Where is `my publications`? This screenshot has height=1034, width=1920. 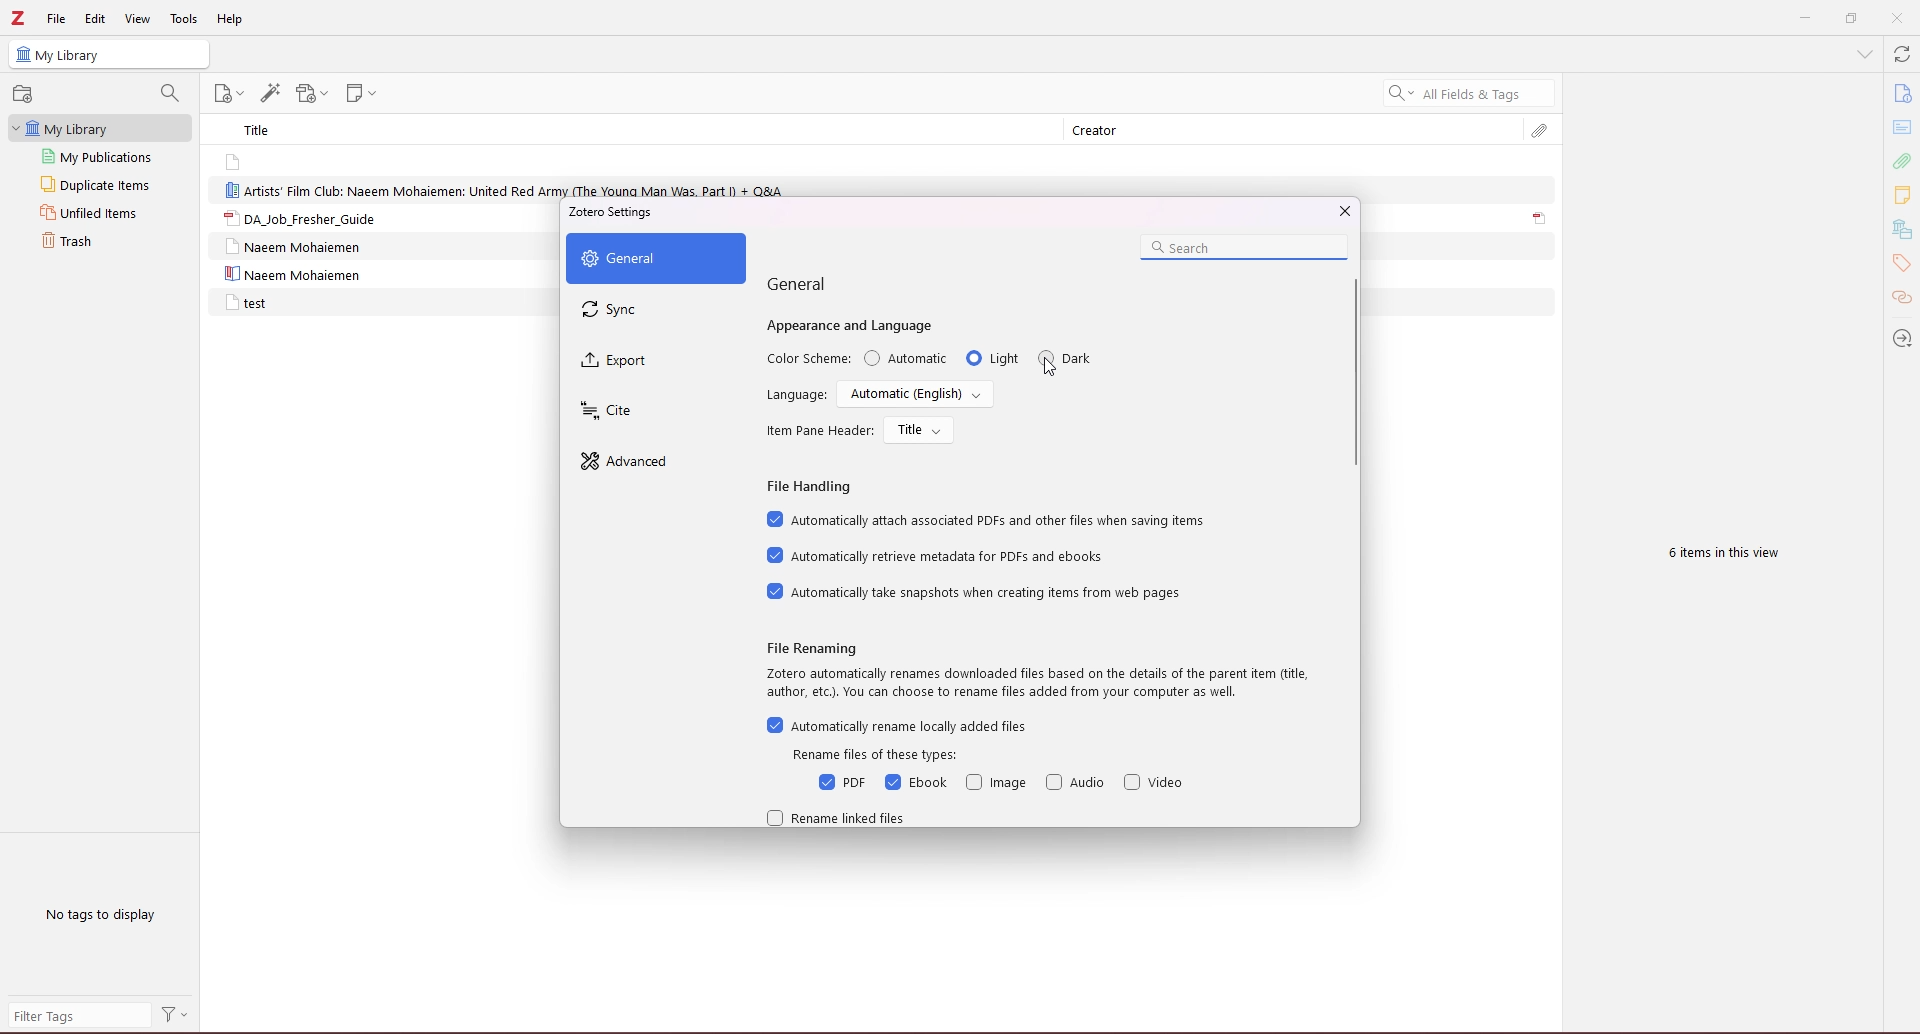 my publications is located at coordinates (100, 155).